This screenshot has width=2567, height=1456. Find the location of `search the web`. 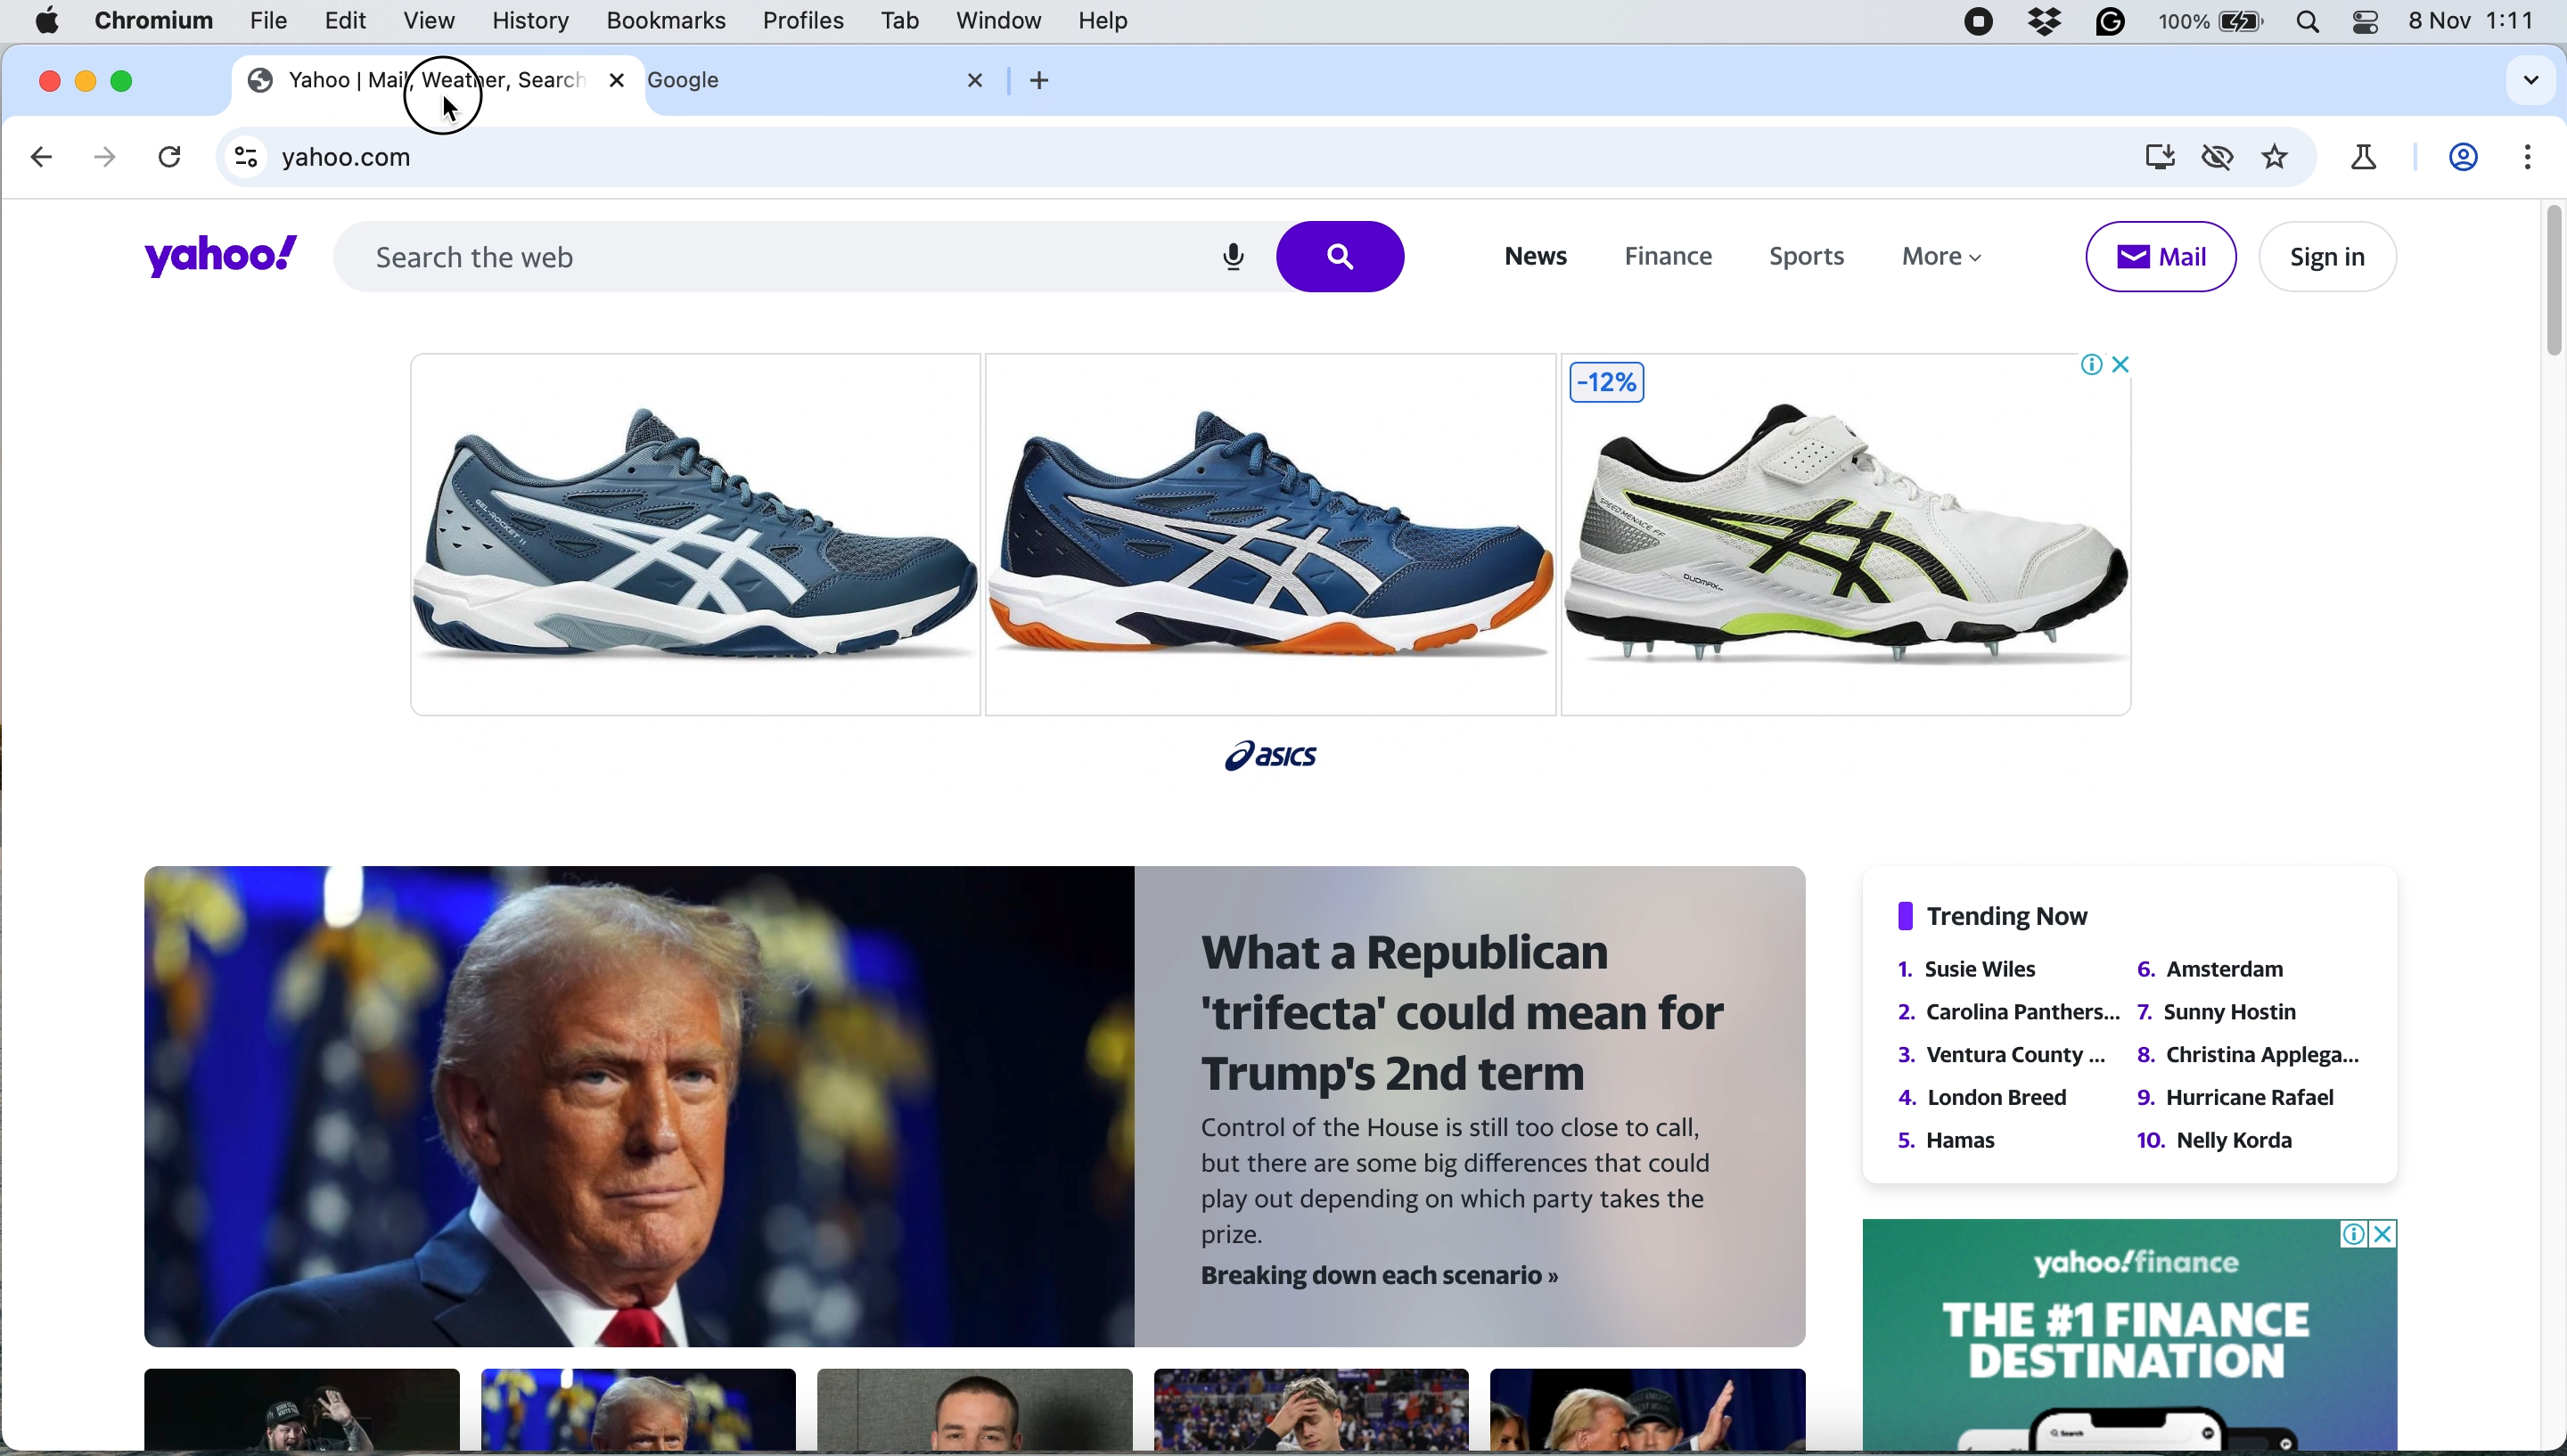

search the web is located at coordinates (872, 254).